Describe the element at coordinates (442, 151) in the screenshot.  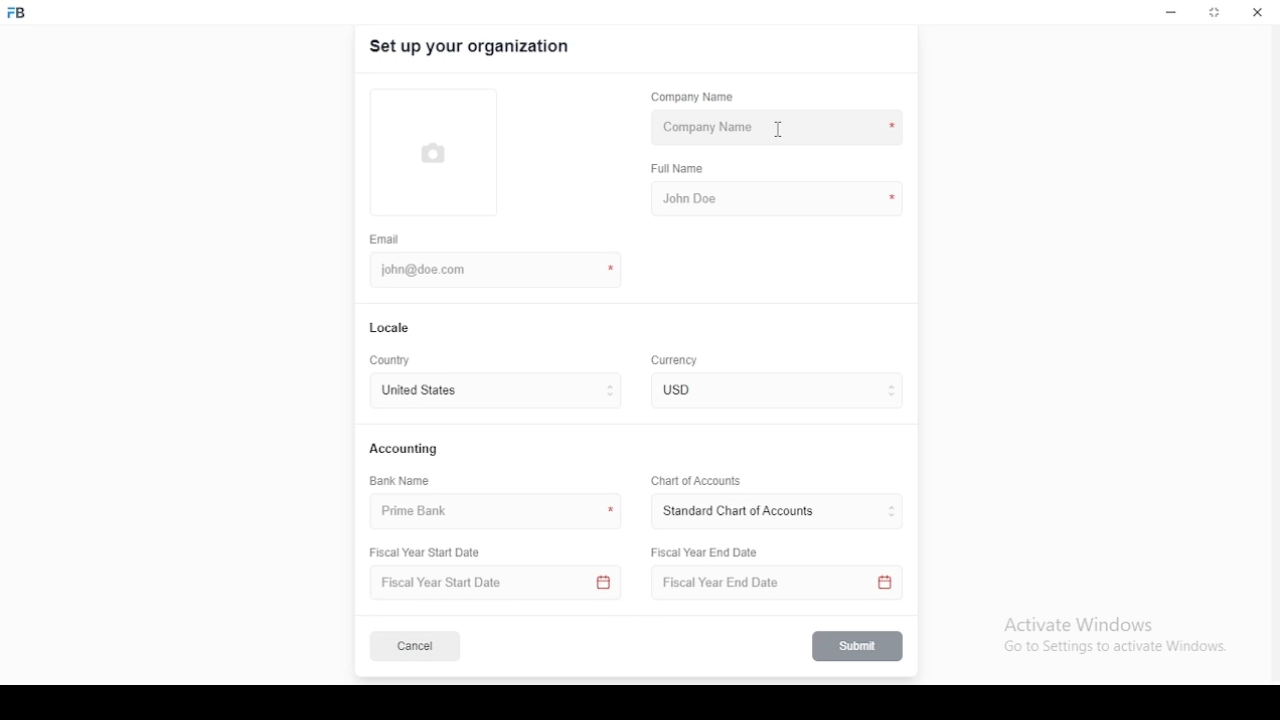
I see `logo tumbnail` at that location.